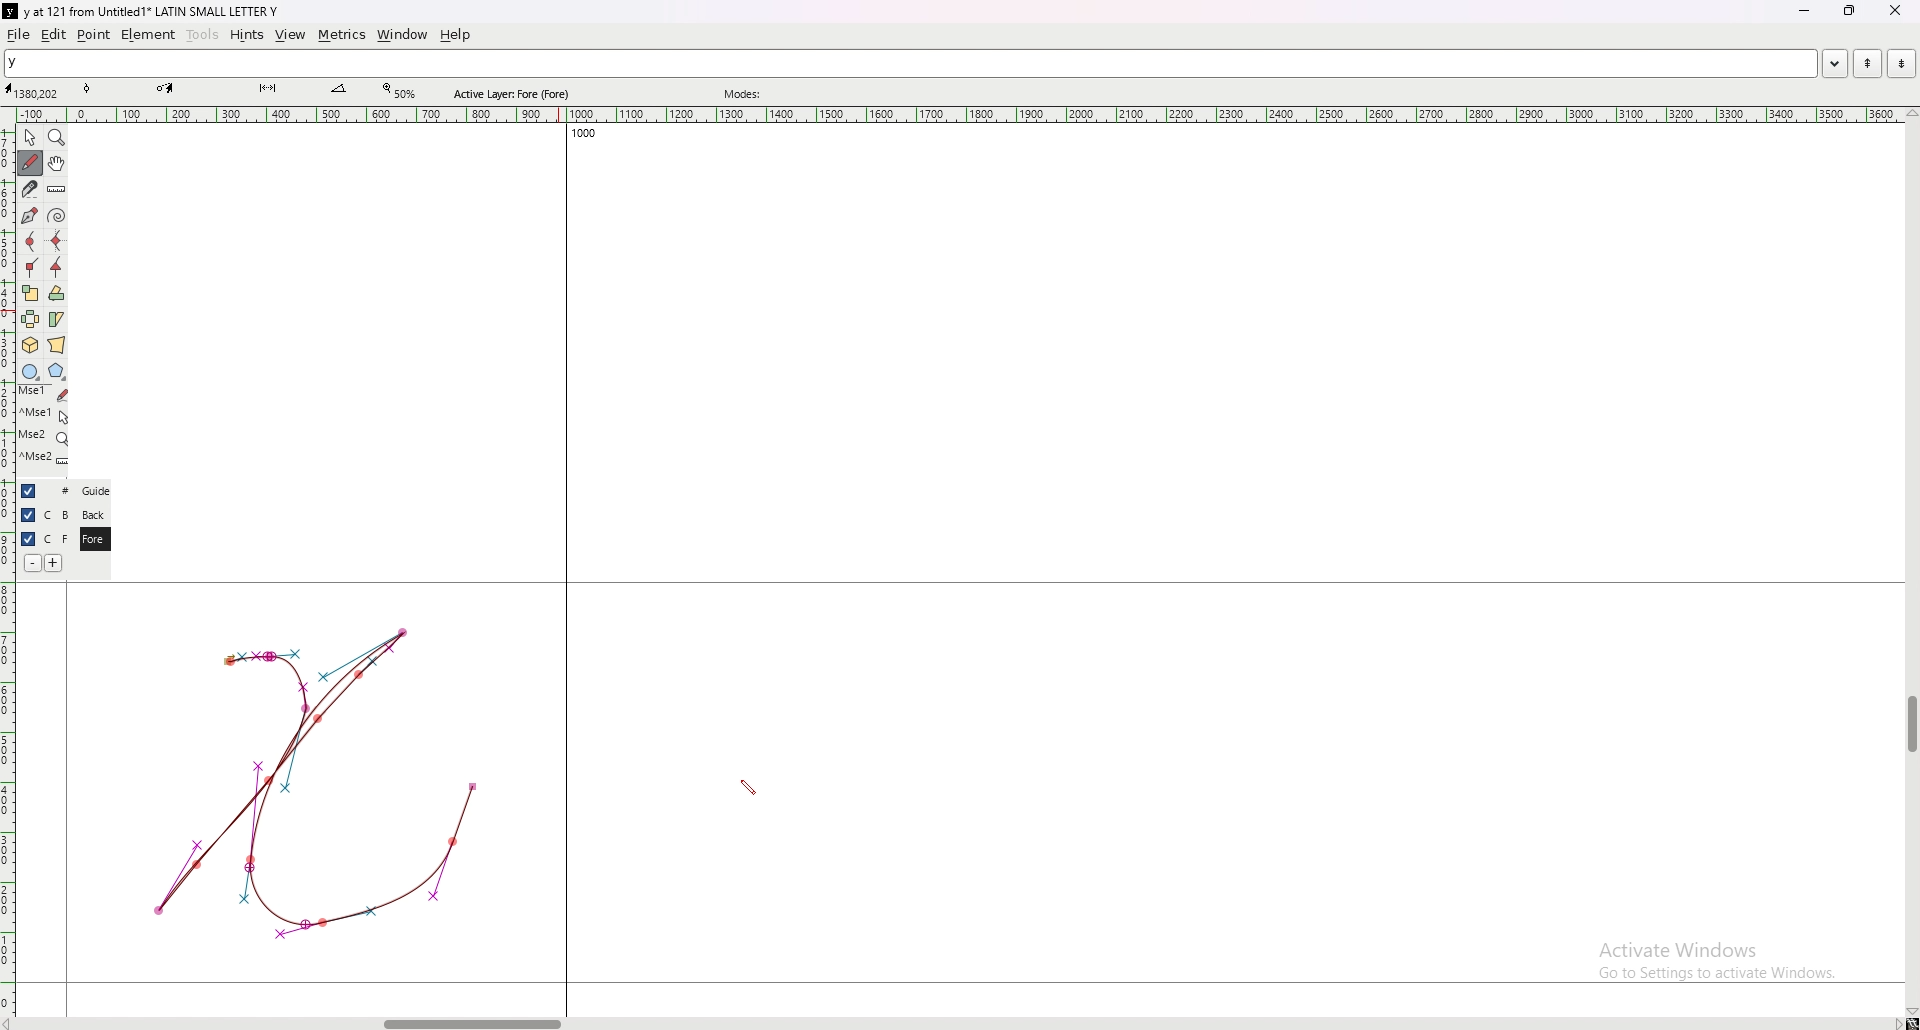 The image size is (1920, 1030). What do you see at coordinates (88, 88) in the screenshot?
I see `point tool` at bounding box center [88, 88].